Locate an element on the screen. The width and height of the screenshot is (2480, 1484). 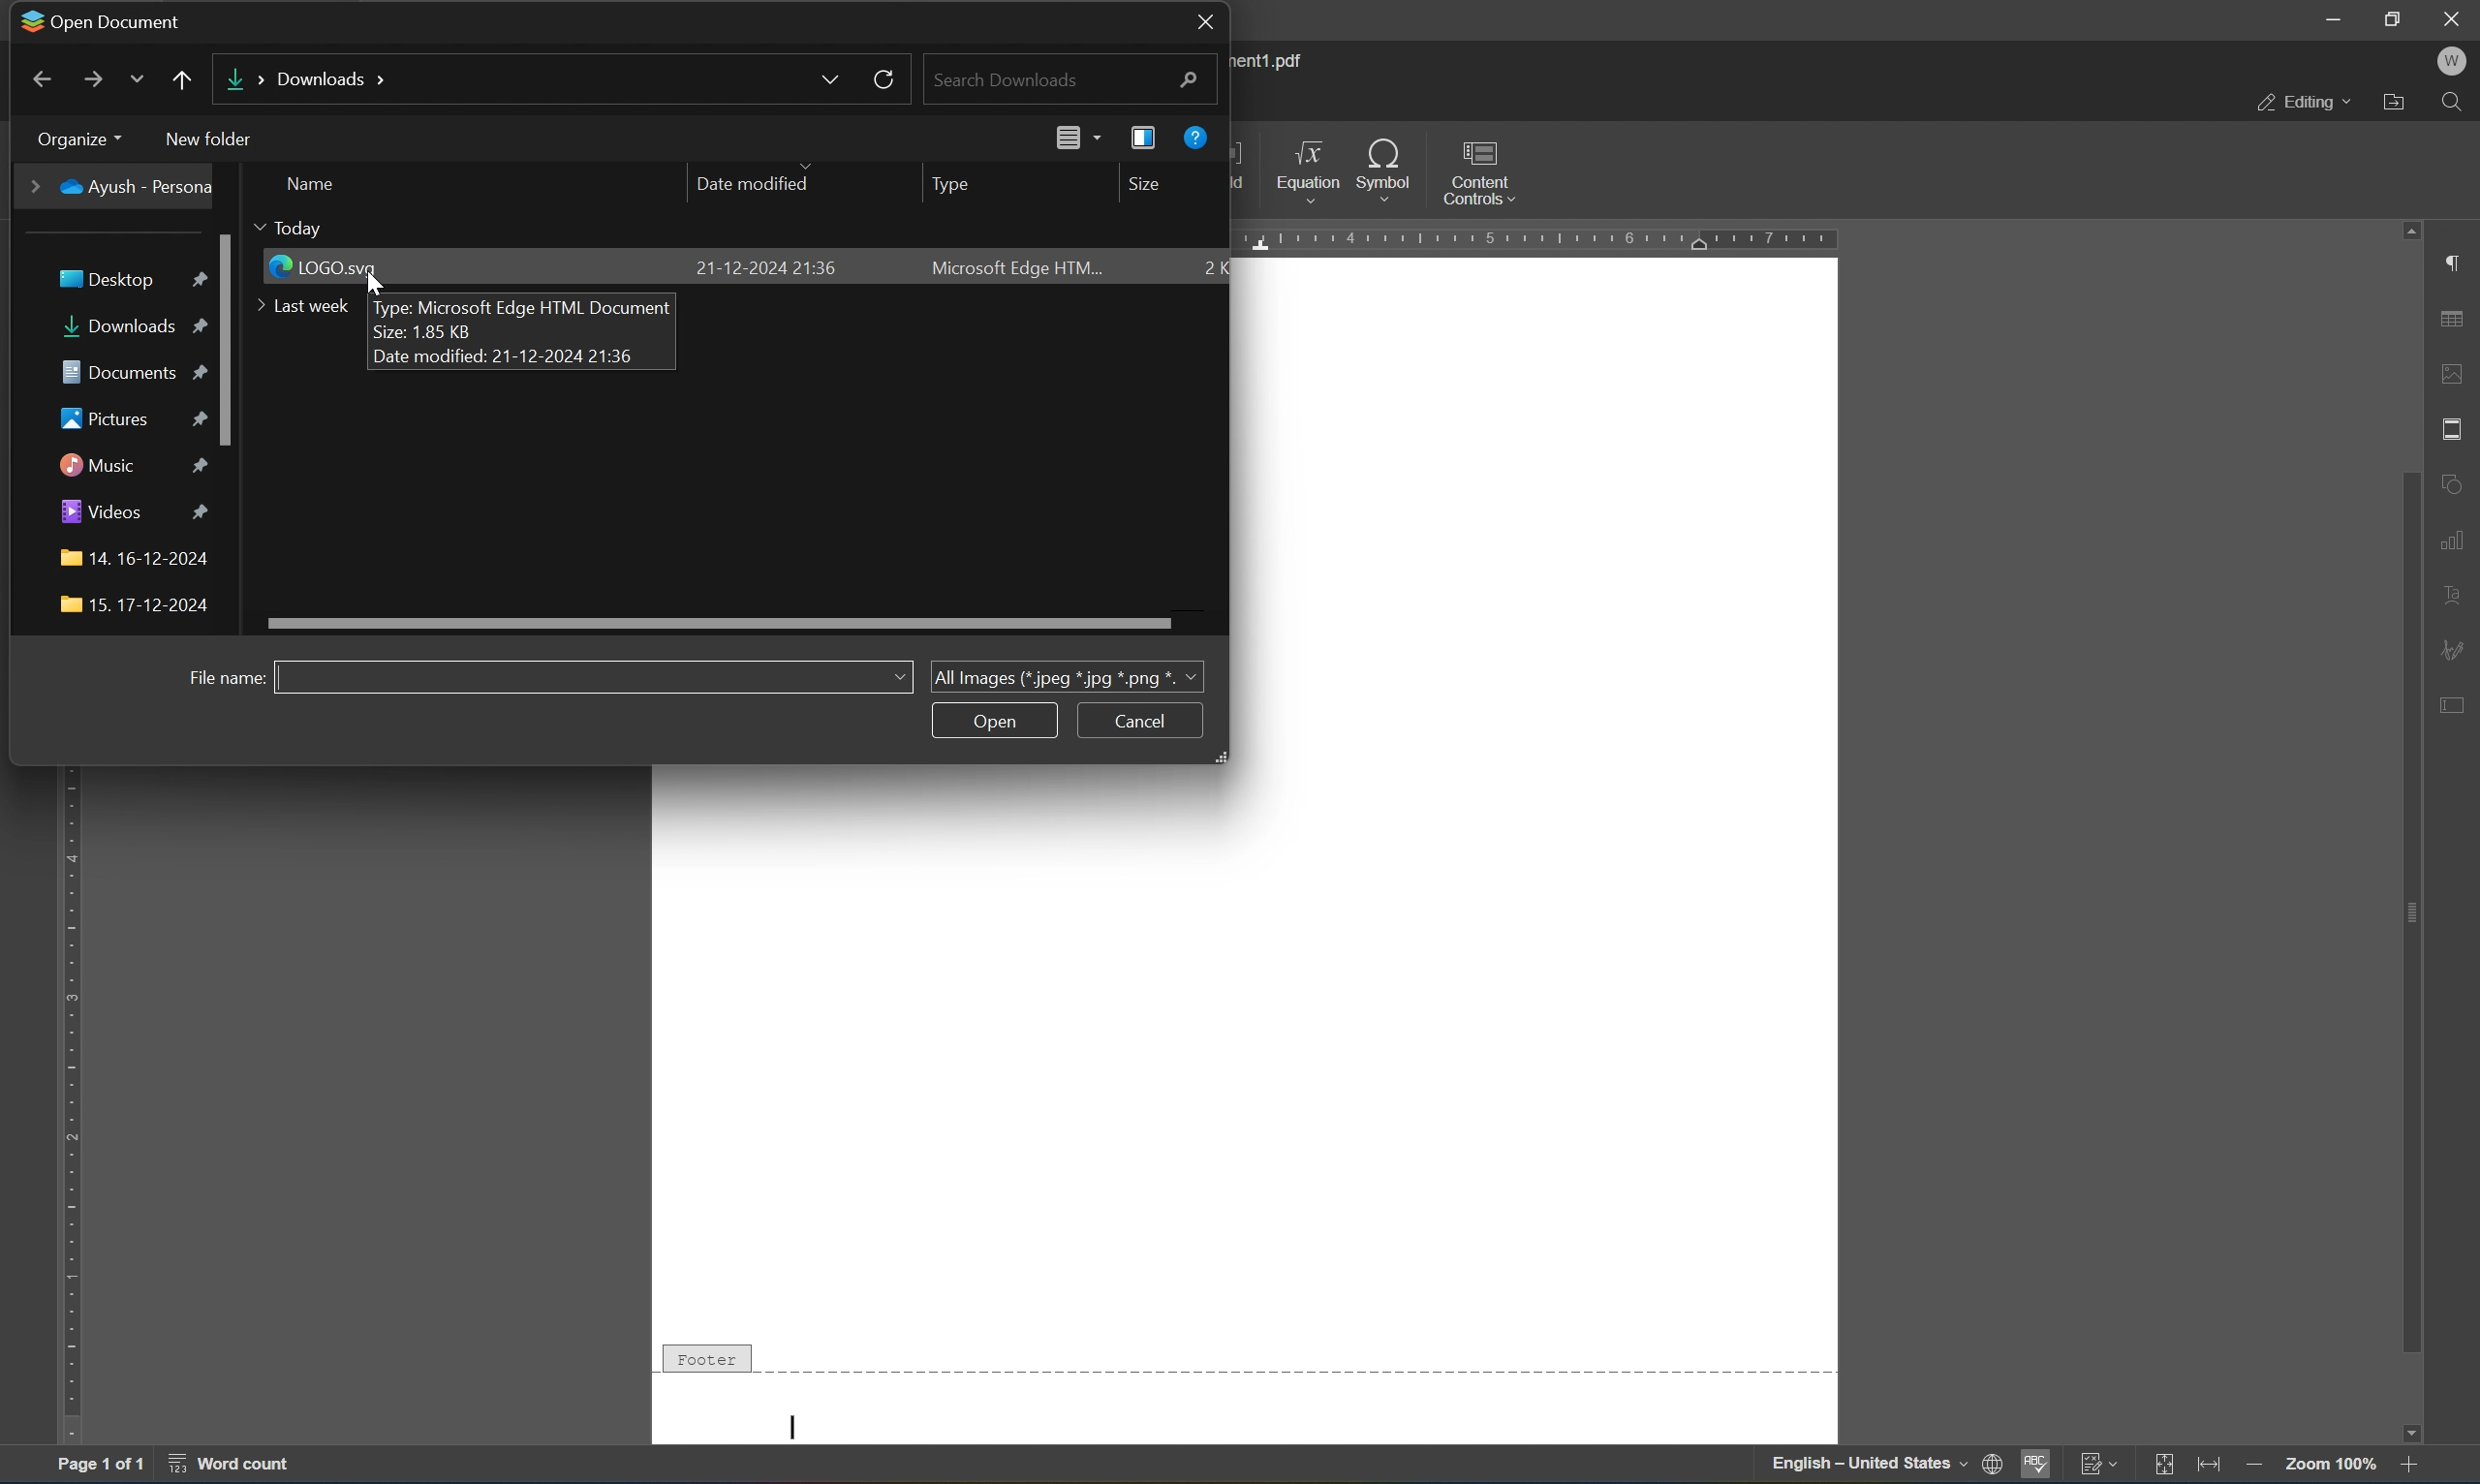
drop down is located at coordinates (833, 81).